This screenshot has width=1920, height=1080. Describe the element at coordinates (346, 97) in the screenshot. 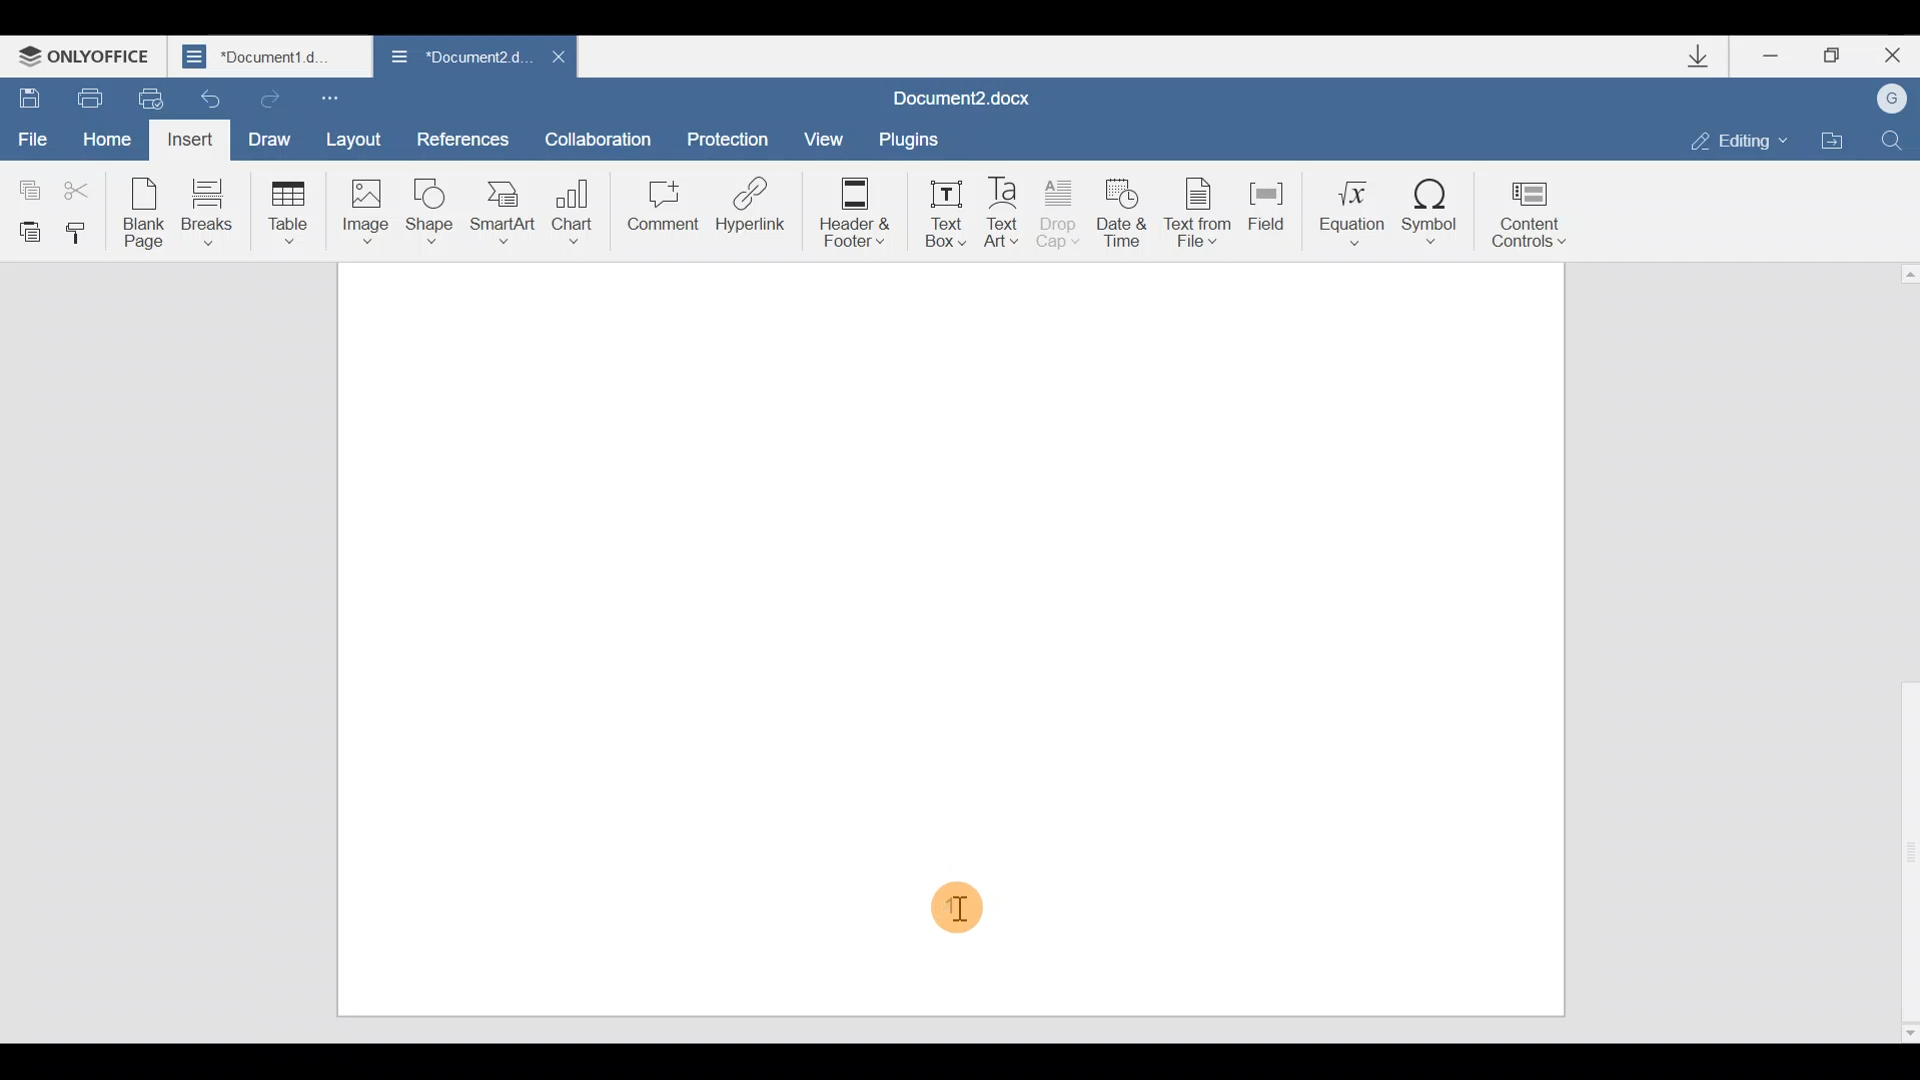

I see `Customize quick access toolbar` at that location.